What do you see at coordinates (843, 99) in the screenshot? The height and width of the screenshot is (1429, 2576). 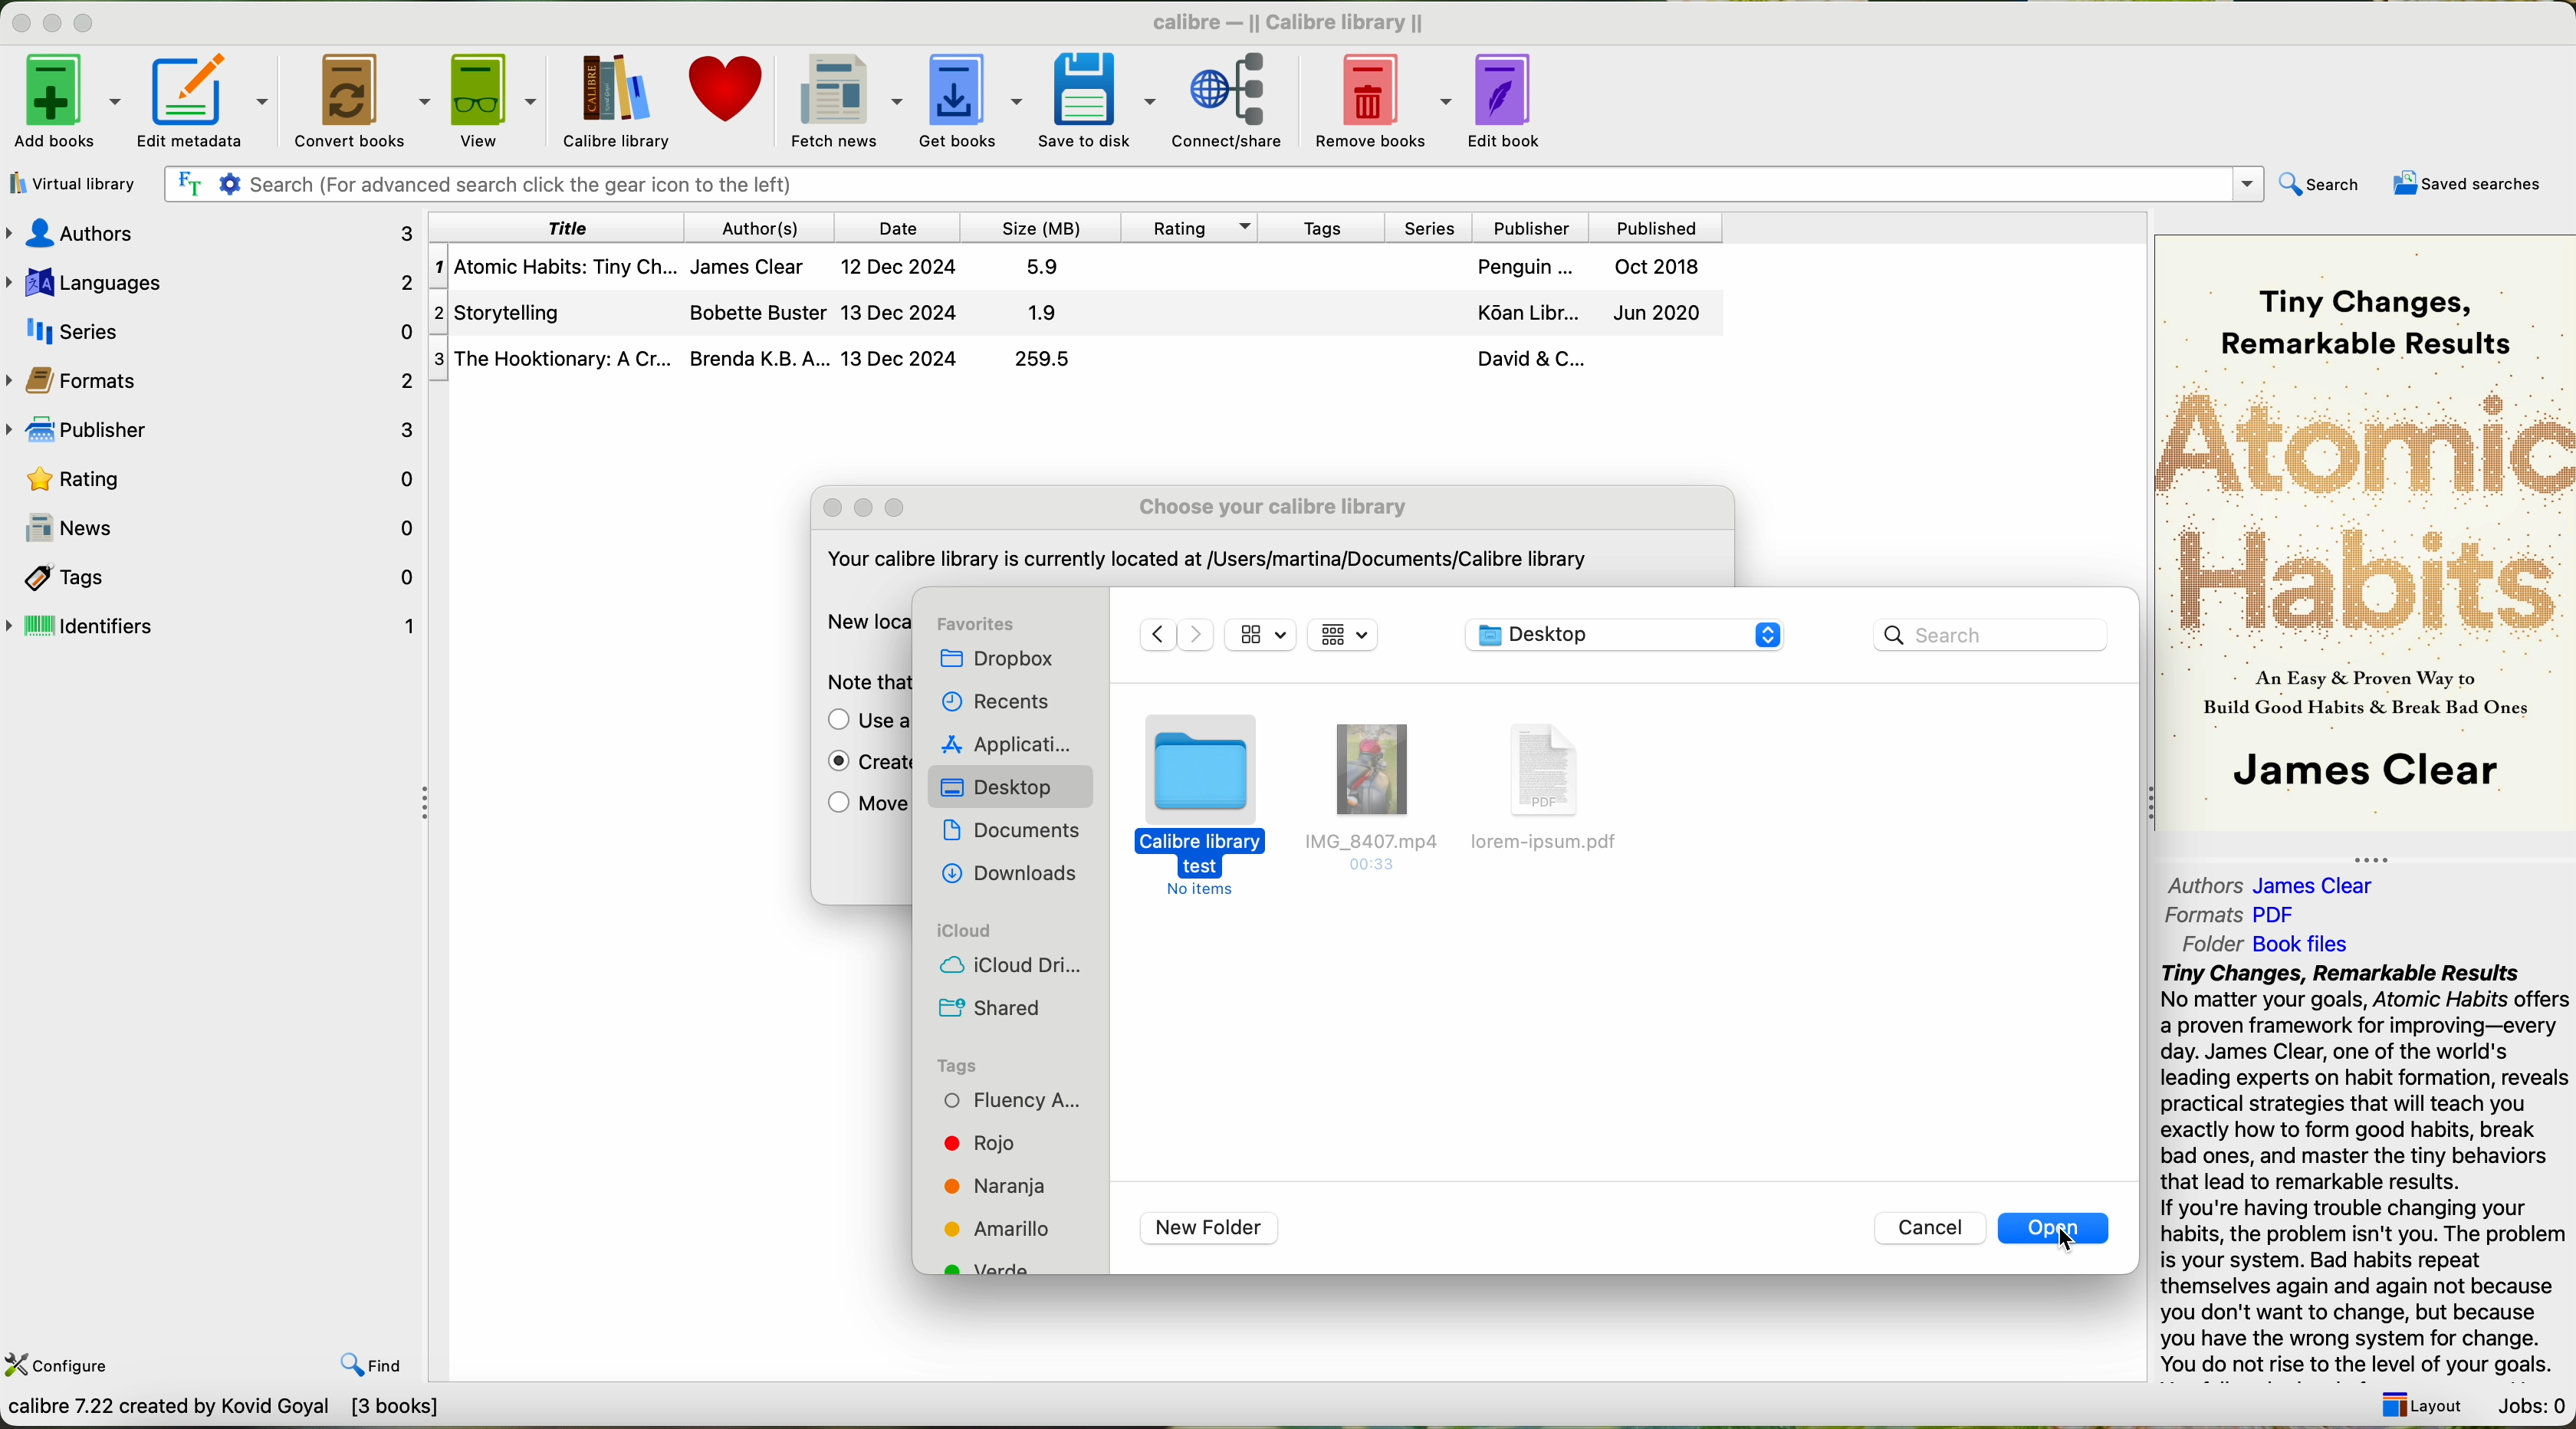 I see `fetch news` at bounding box center [843, 99].